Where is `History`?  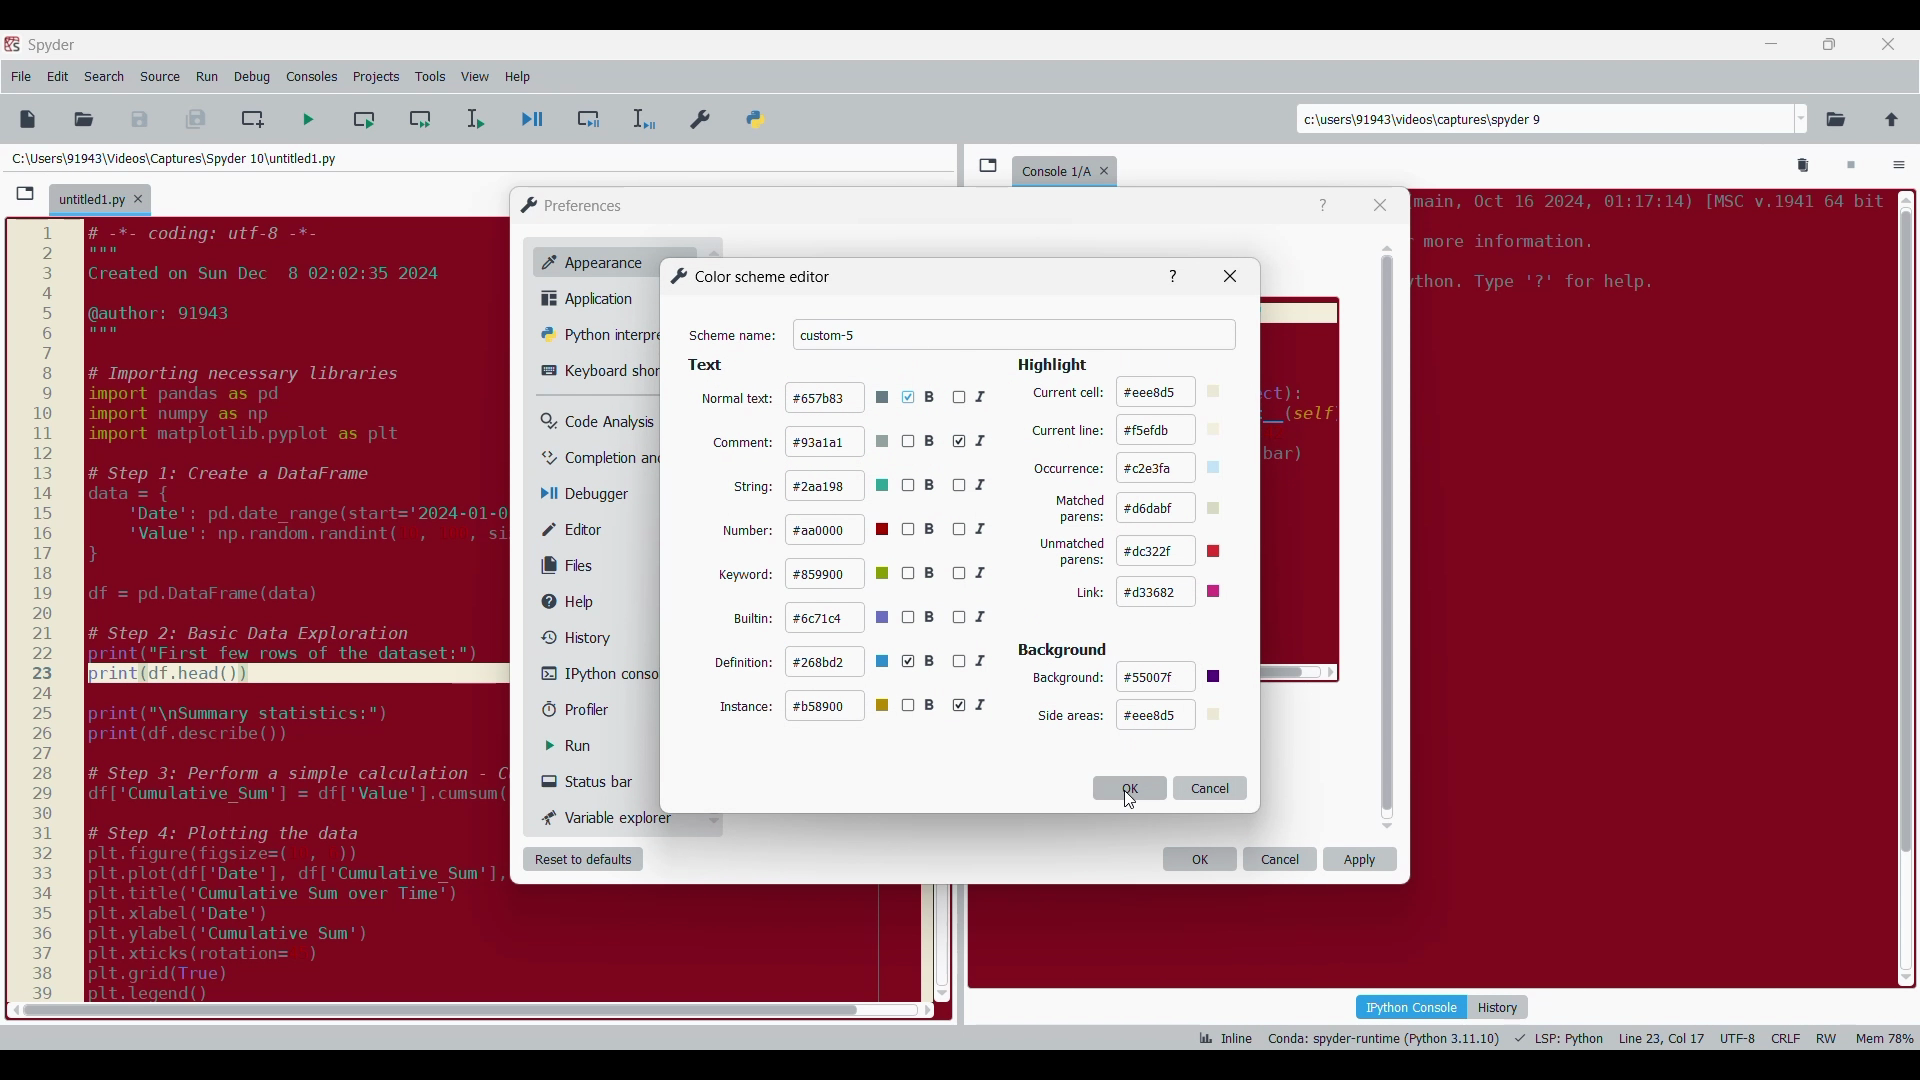 History is located at coordinates (572, 637).